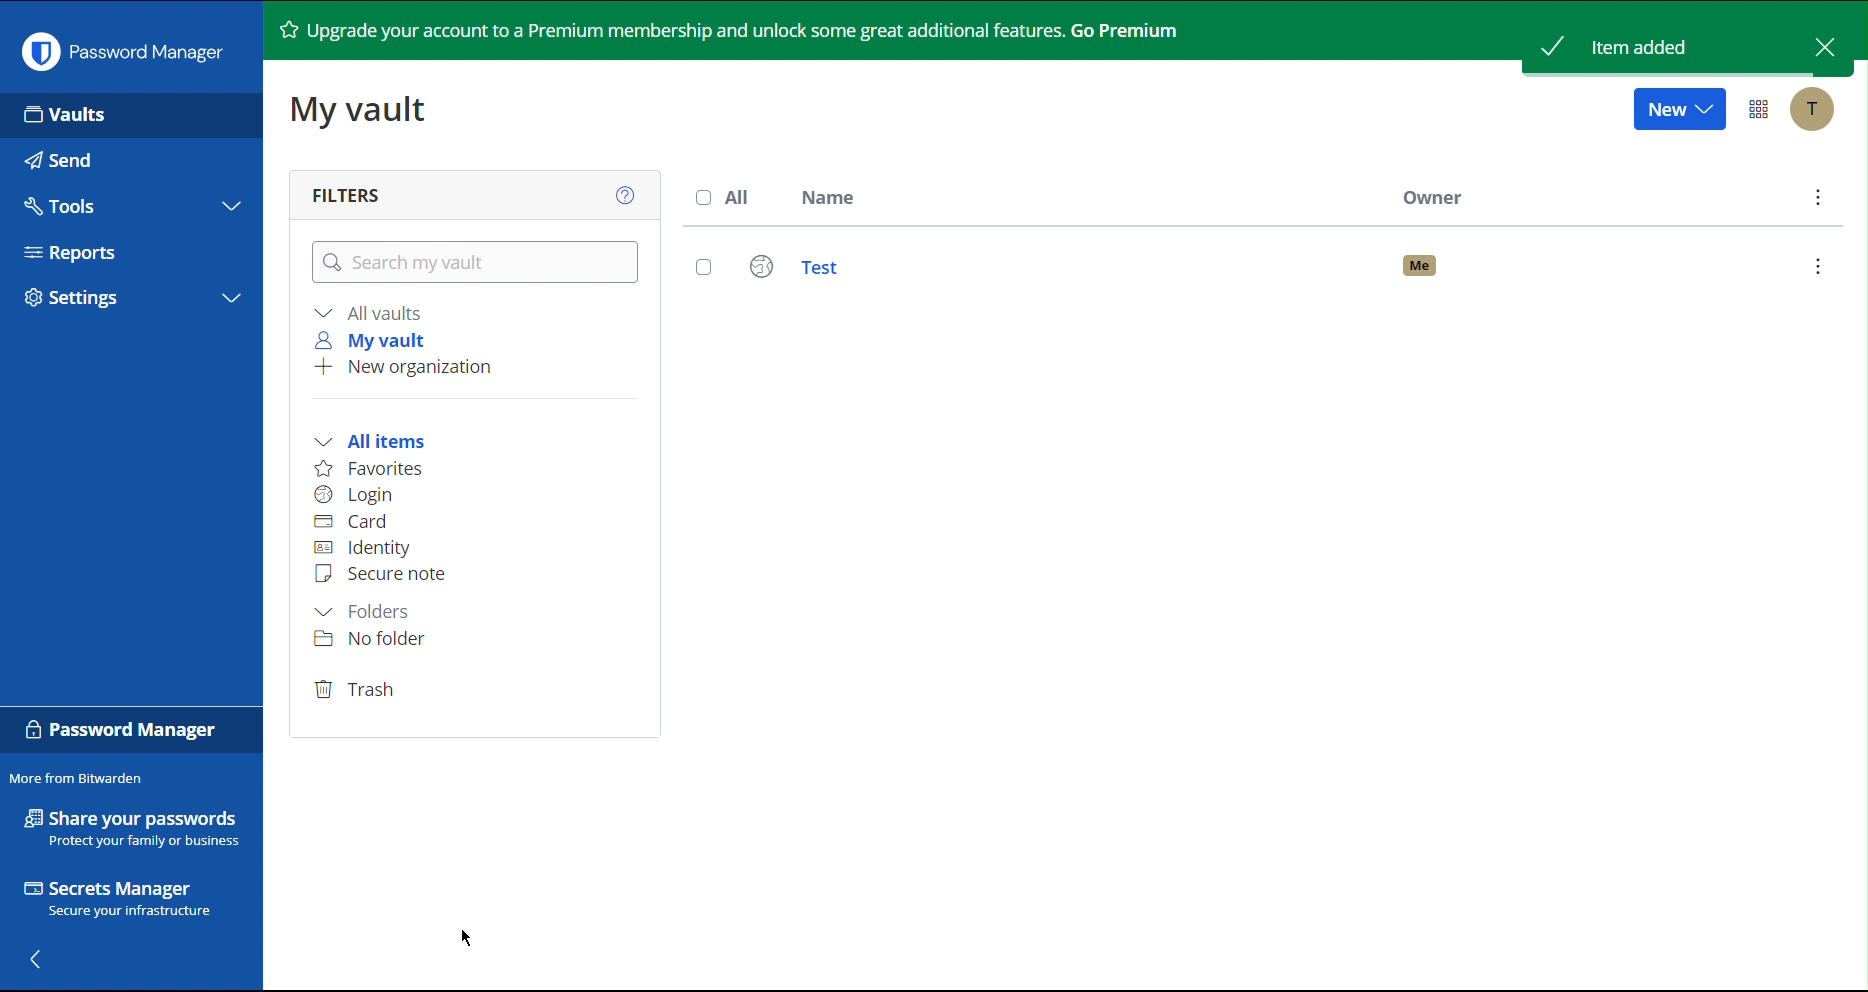 Image resolution: width=1868 pixels, height=992 pixels. What do you see at coordinates (358, 690) in the screenshot?
I see `Trash` at bounding box center [358, 690].